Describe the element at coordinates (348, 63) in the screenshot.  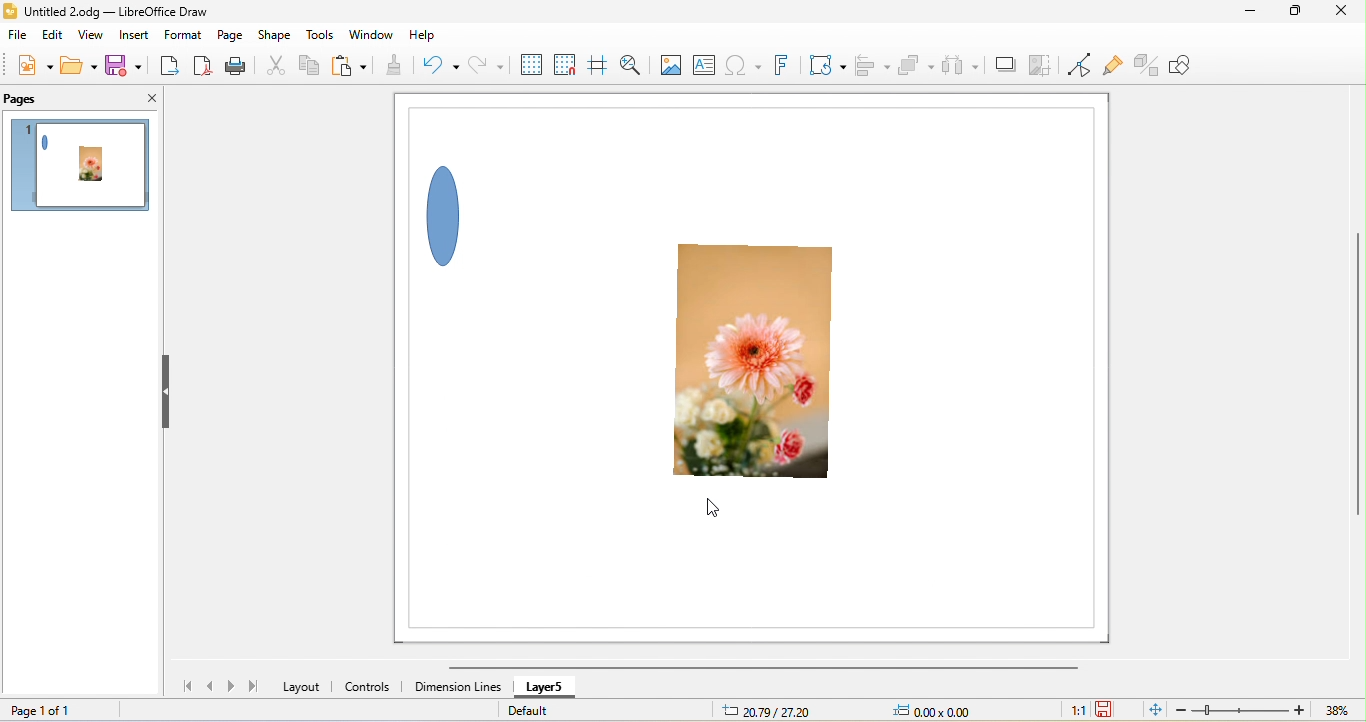
I see `paste` at that location.